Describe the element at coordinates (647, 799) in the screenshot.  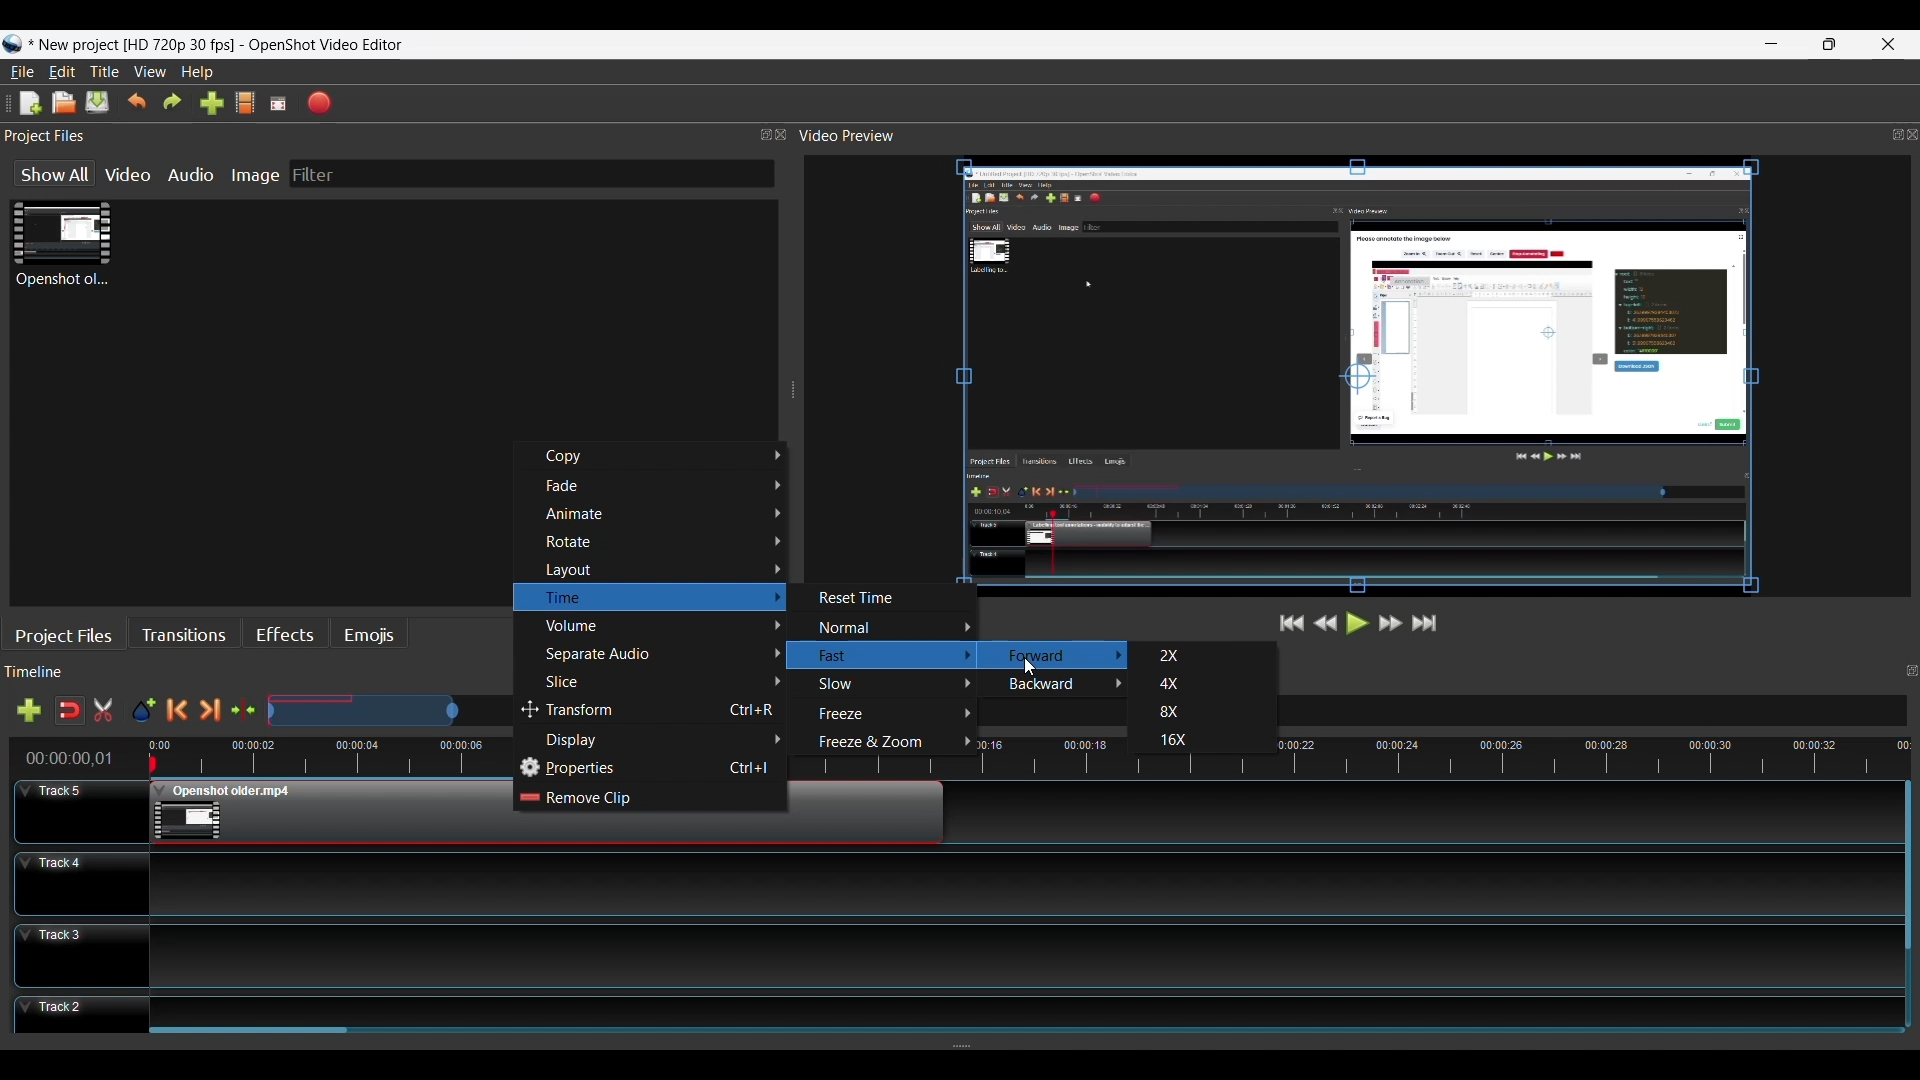
I see `Remove Clip` at that location.